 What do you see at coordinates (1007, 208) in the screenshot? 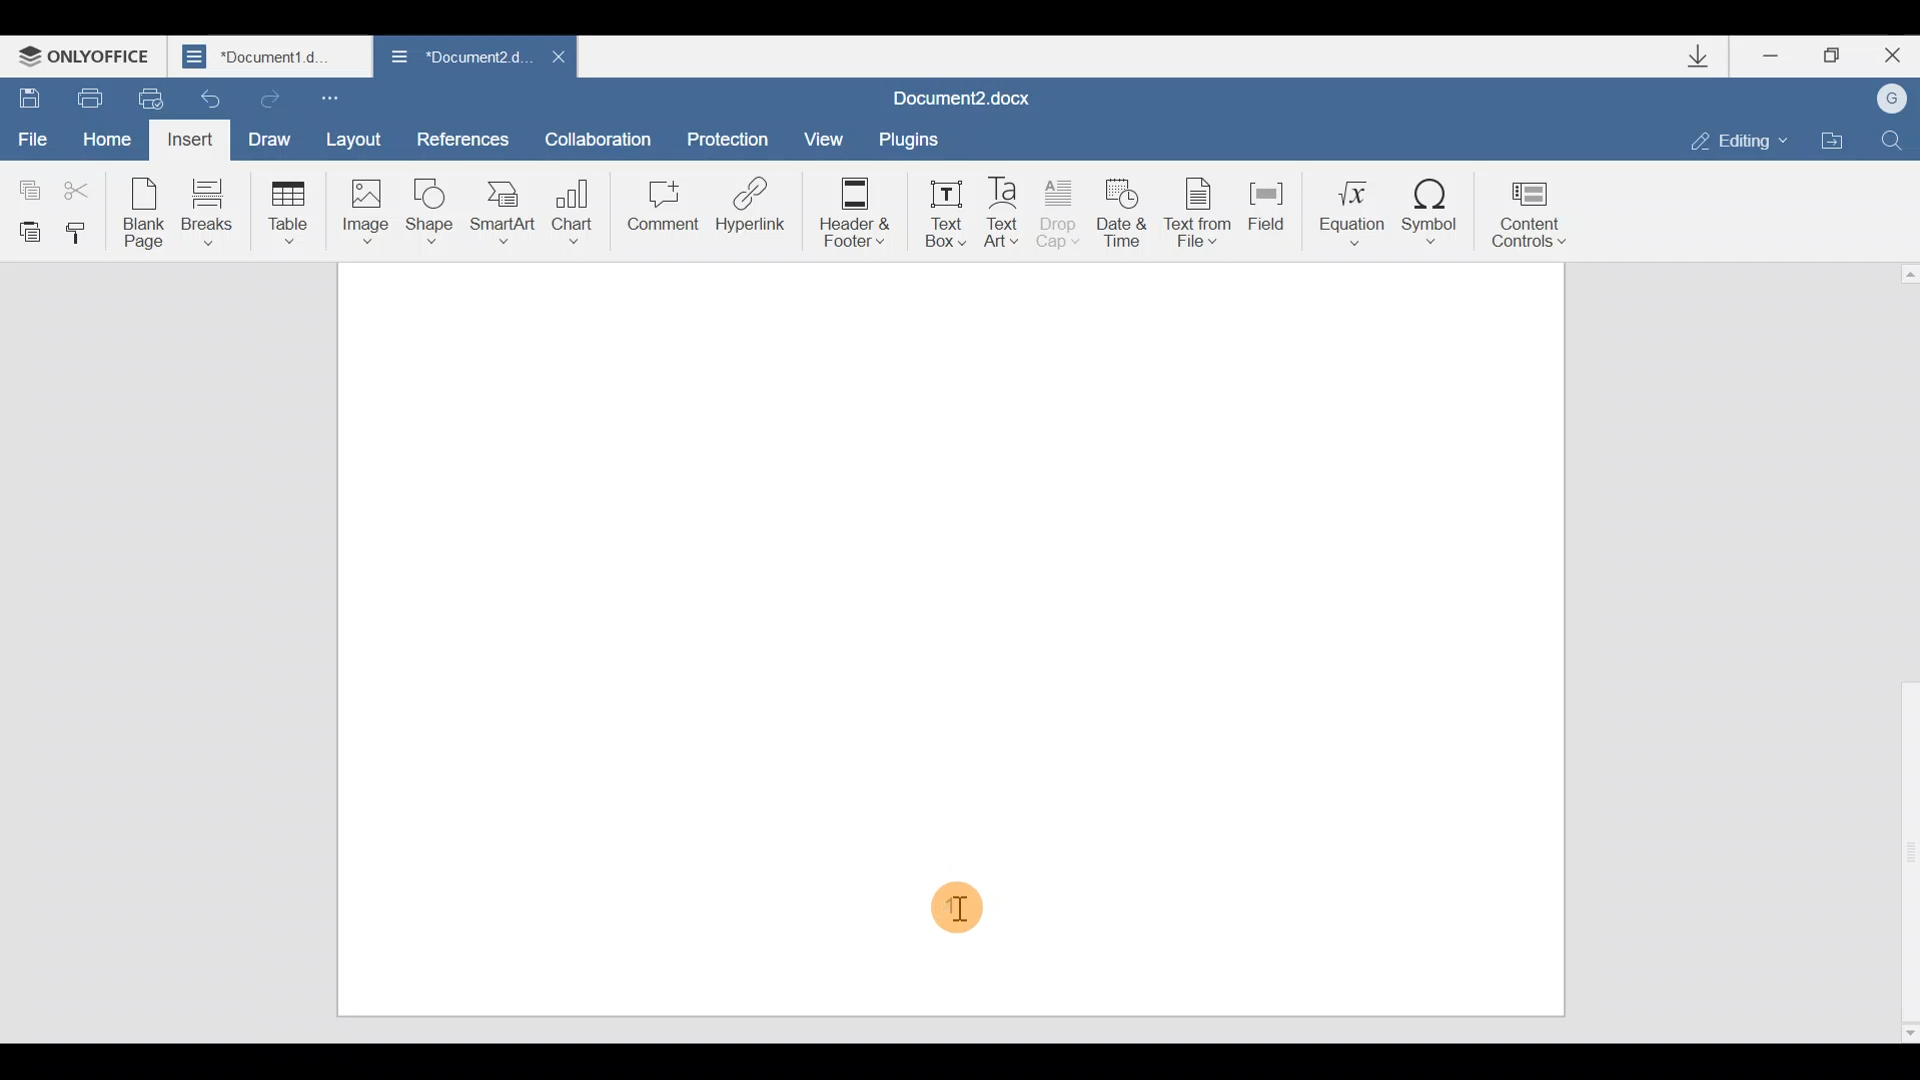
I see `Text Art` at bounding box center [1007, 208].